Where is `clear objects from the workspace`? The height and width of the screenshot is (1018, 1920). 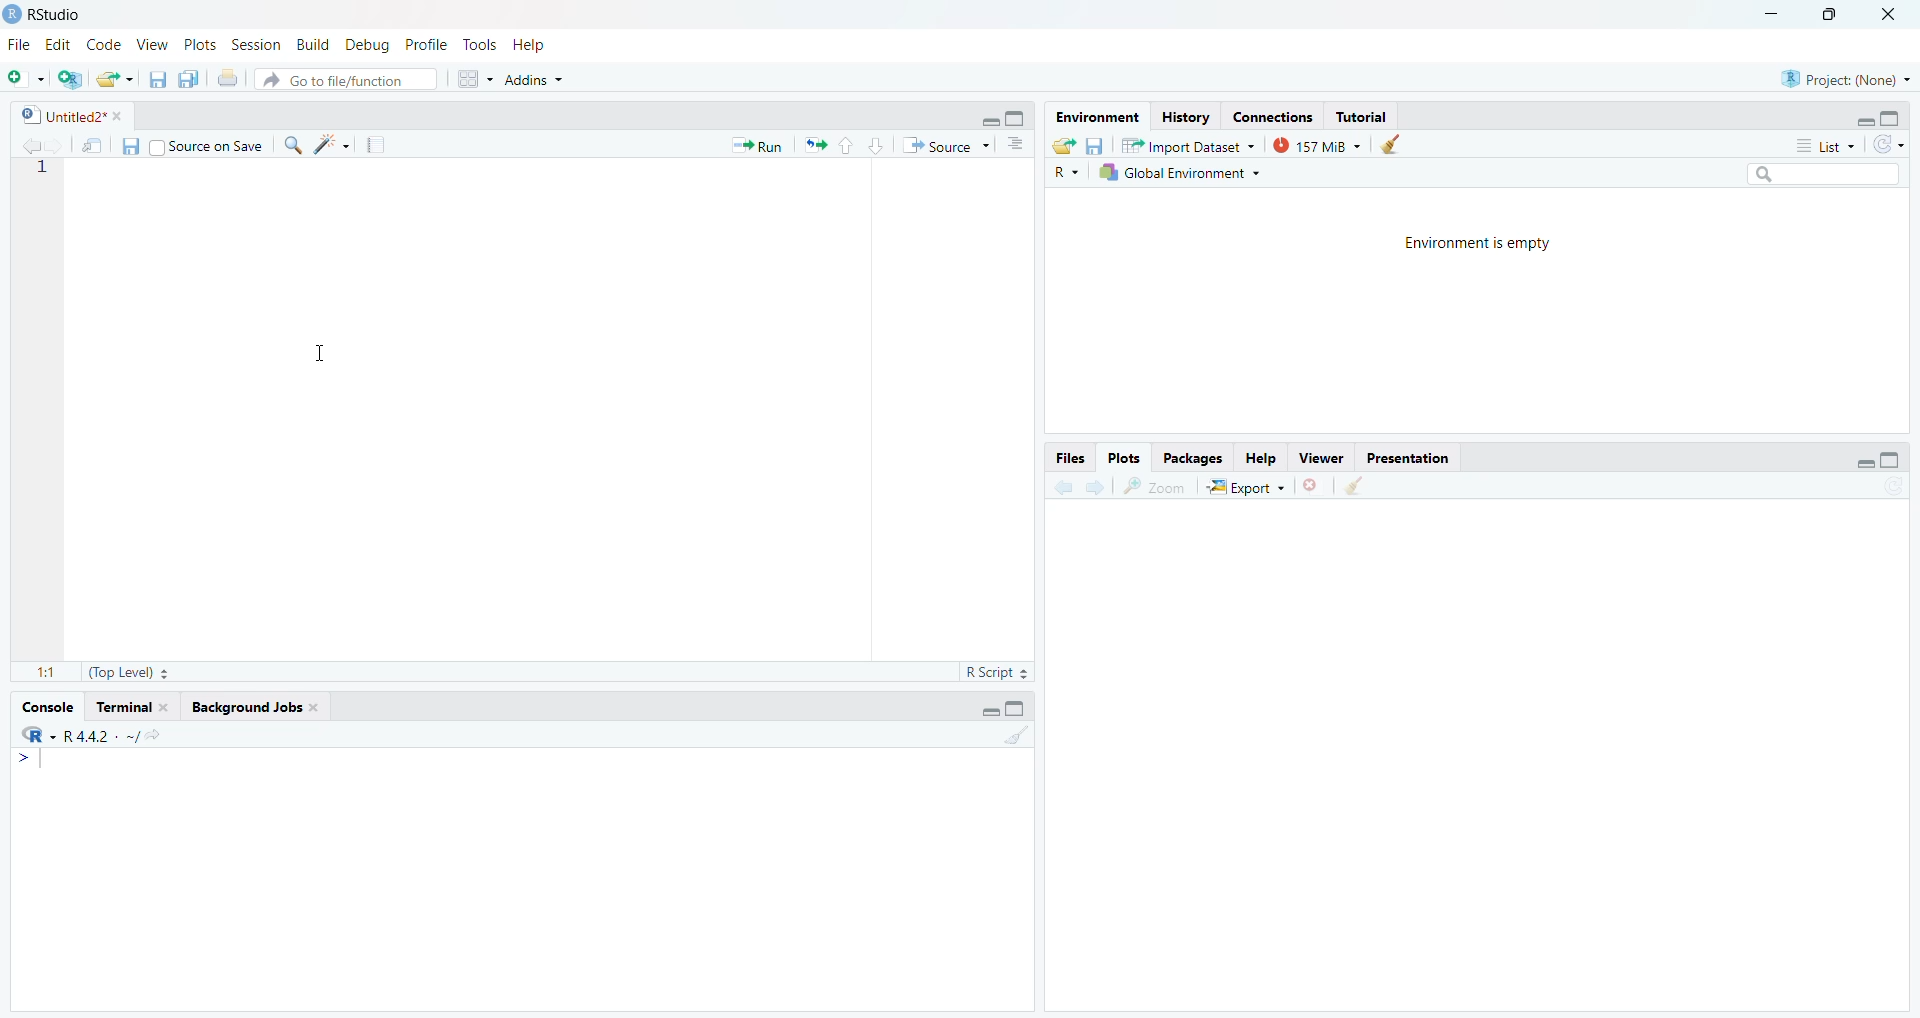
clear objects from the workspace is located at coordinates (1396, 145).